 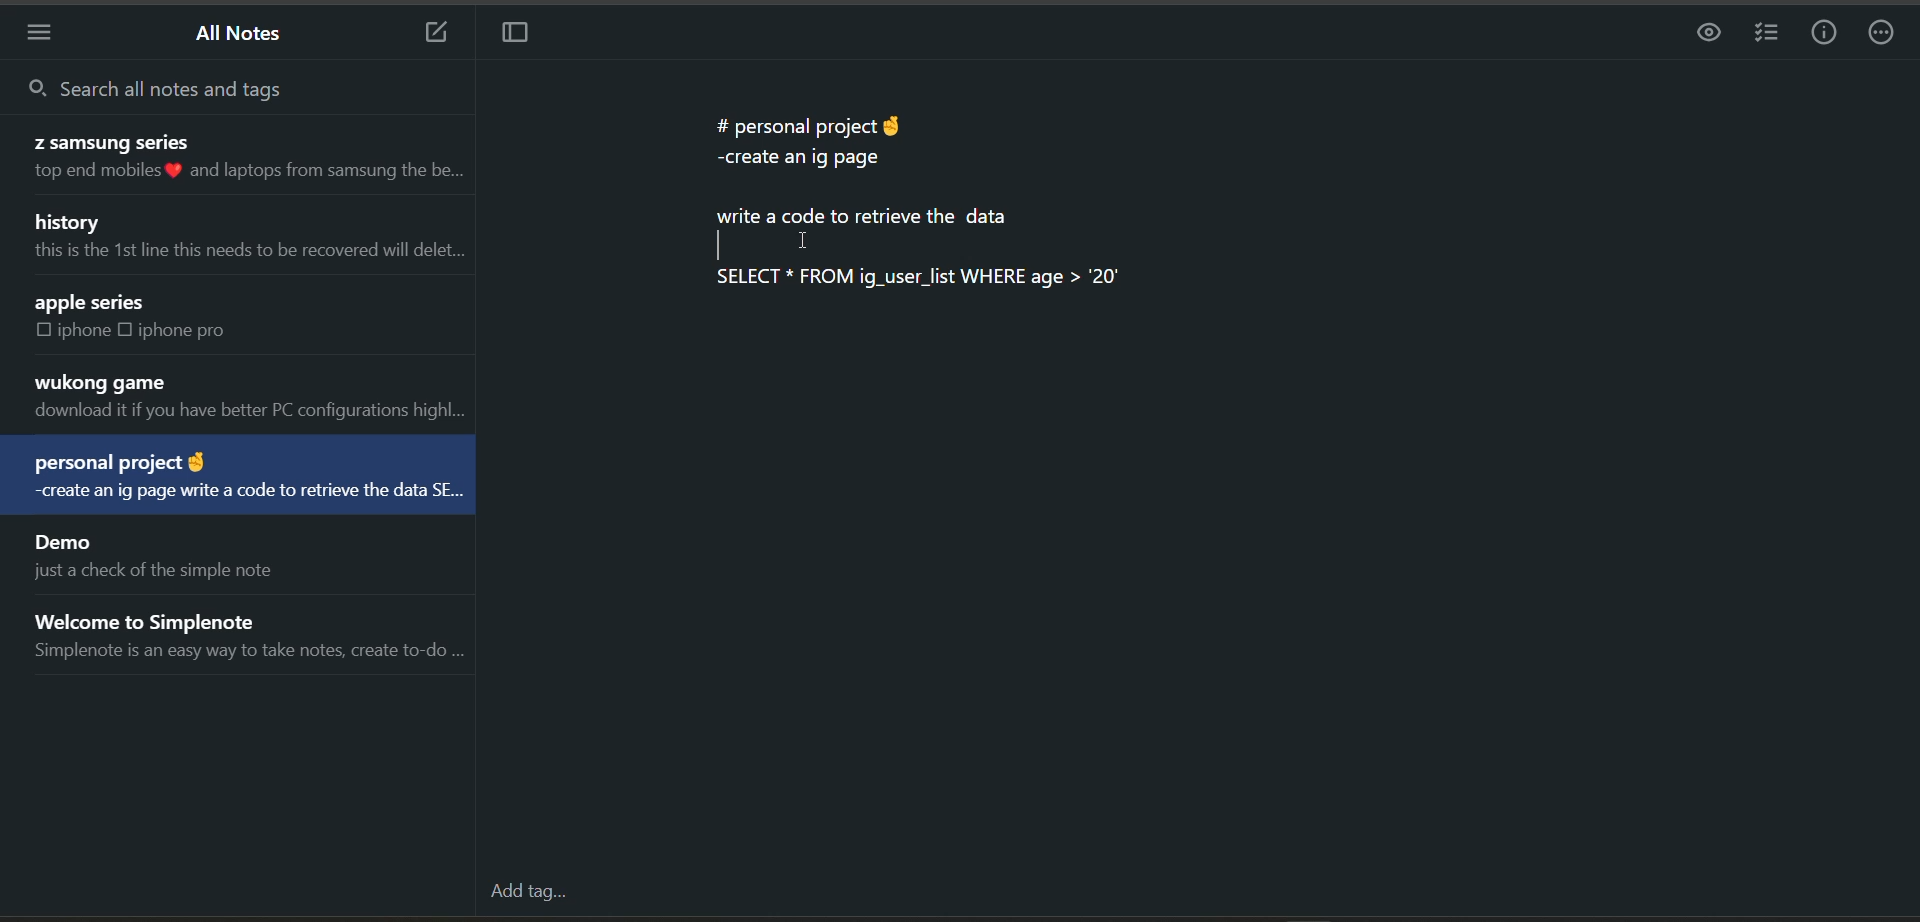 I want to click on actions, so click(x=1885, y=35).